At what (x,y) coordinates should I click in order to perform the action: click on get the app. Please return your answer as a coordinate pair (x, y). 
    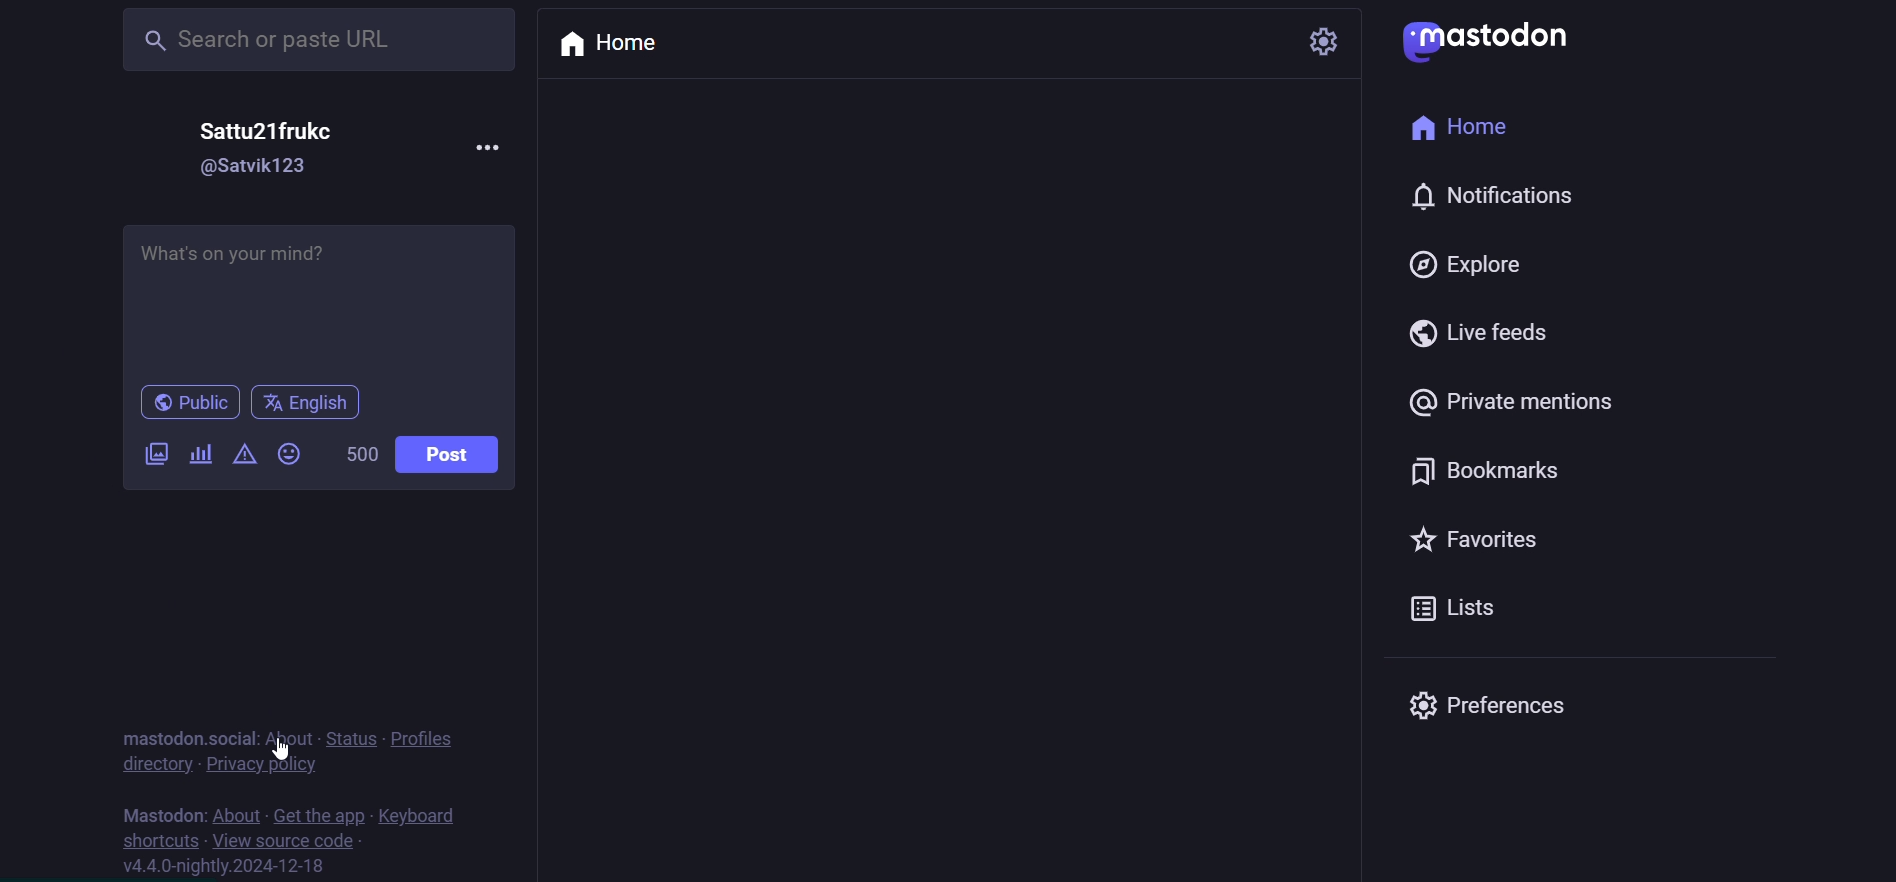
    Looking at the image, I should click on (319, 812).